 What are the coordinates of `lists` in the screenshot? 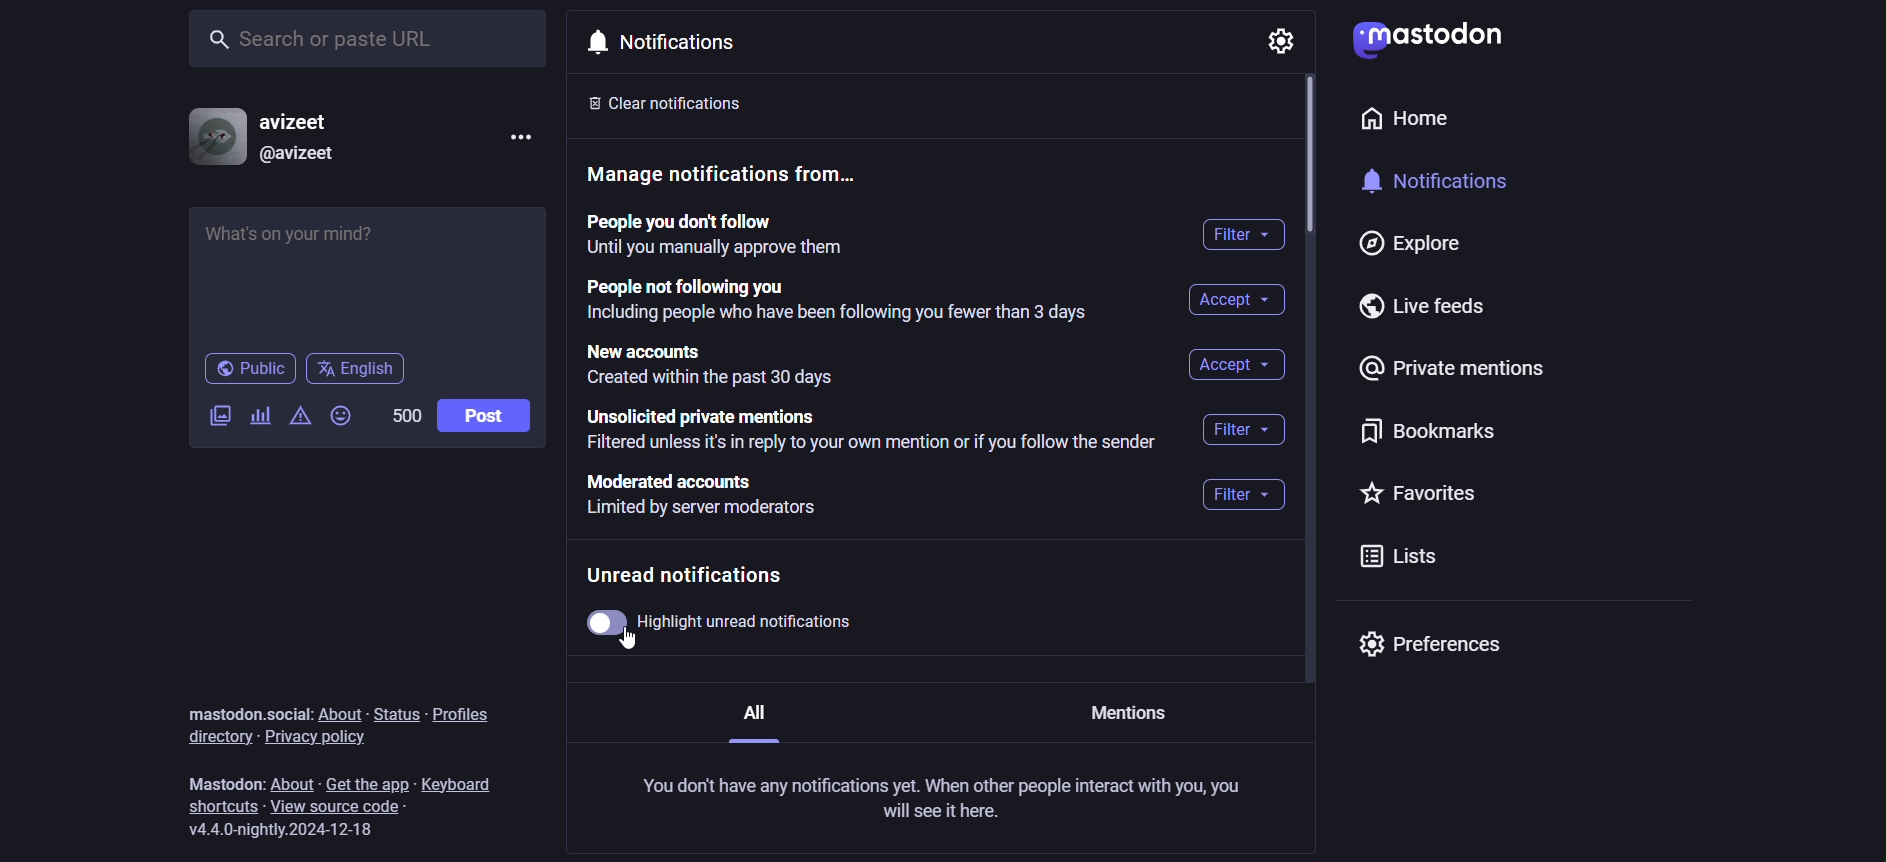 It's located at (1394, 555).